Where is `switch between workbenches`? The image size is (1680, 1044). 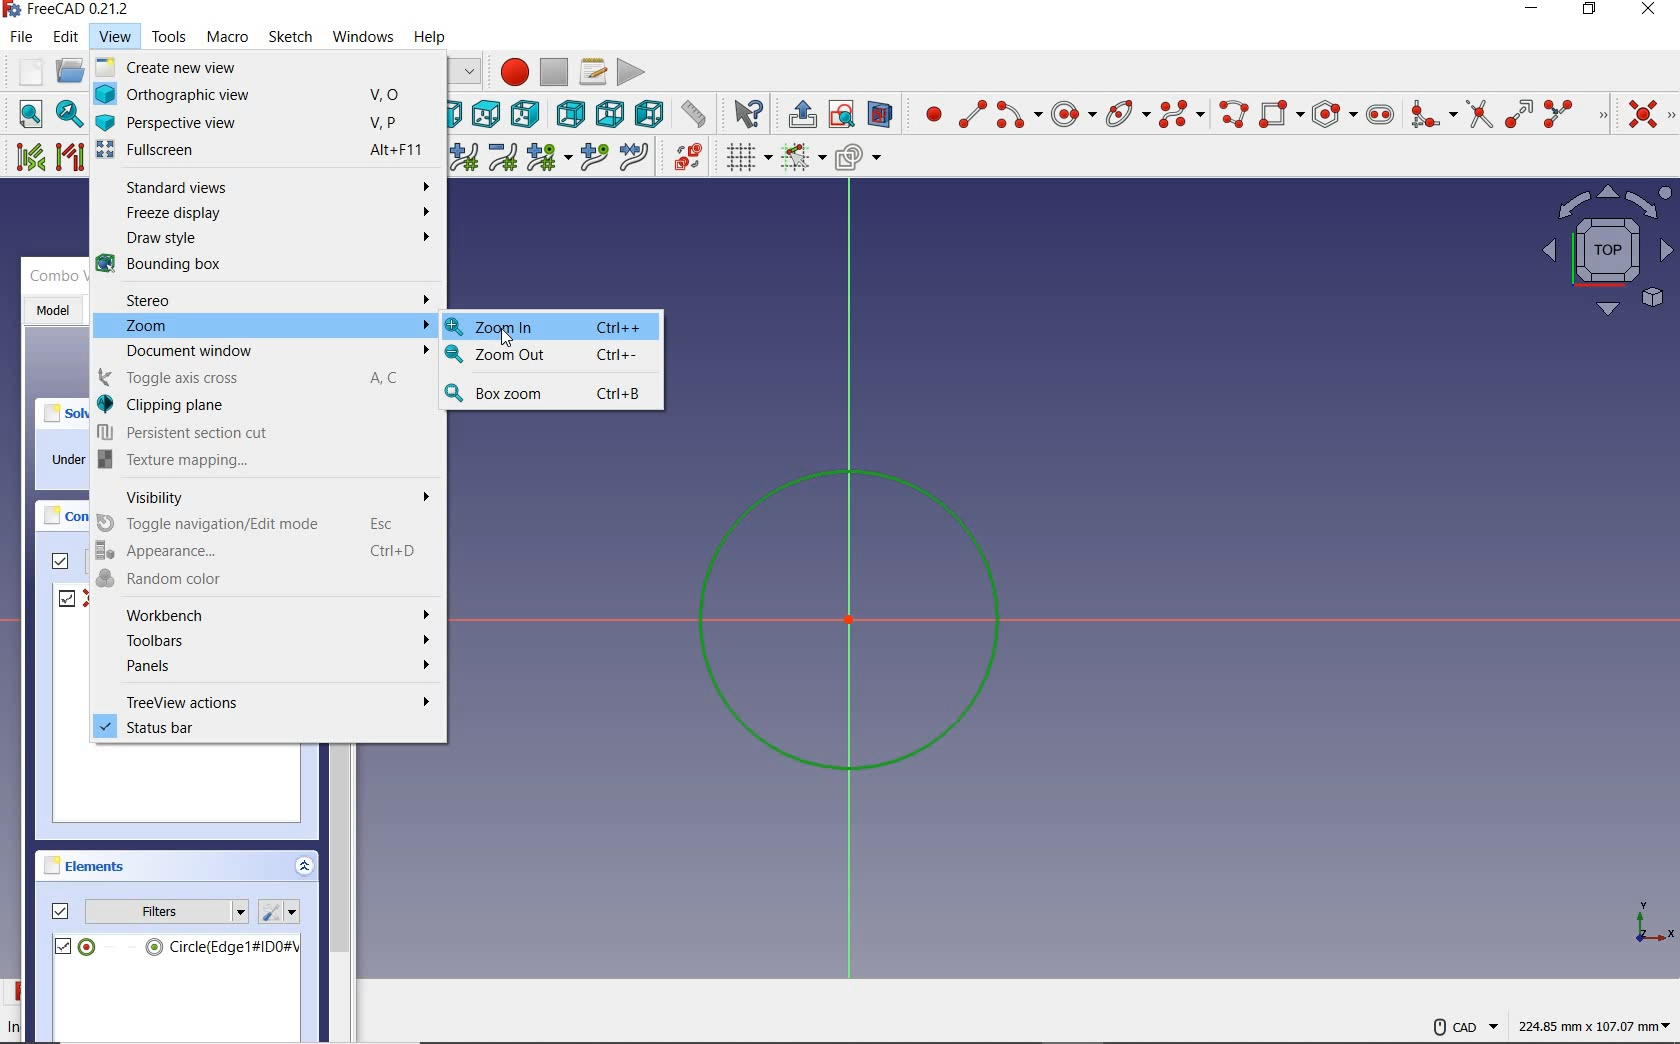
switch between workbenches is located at coordinates (469, 70).